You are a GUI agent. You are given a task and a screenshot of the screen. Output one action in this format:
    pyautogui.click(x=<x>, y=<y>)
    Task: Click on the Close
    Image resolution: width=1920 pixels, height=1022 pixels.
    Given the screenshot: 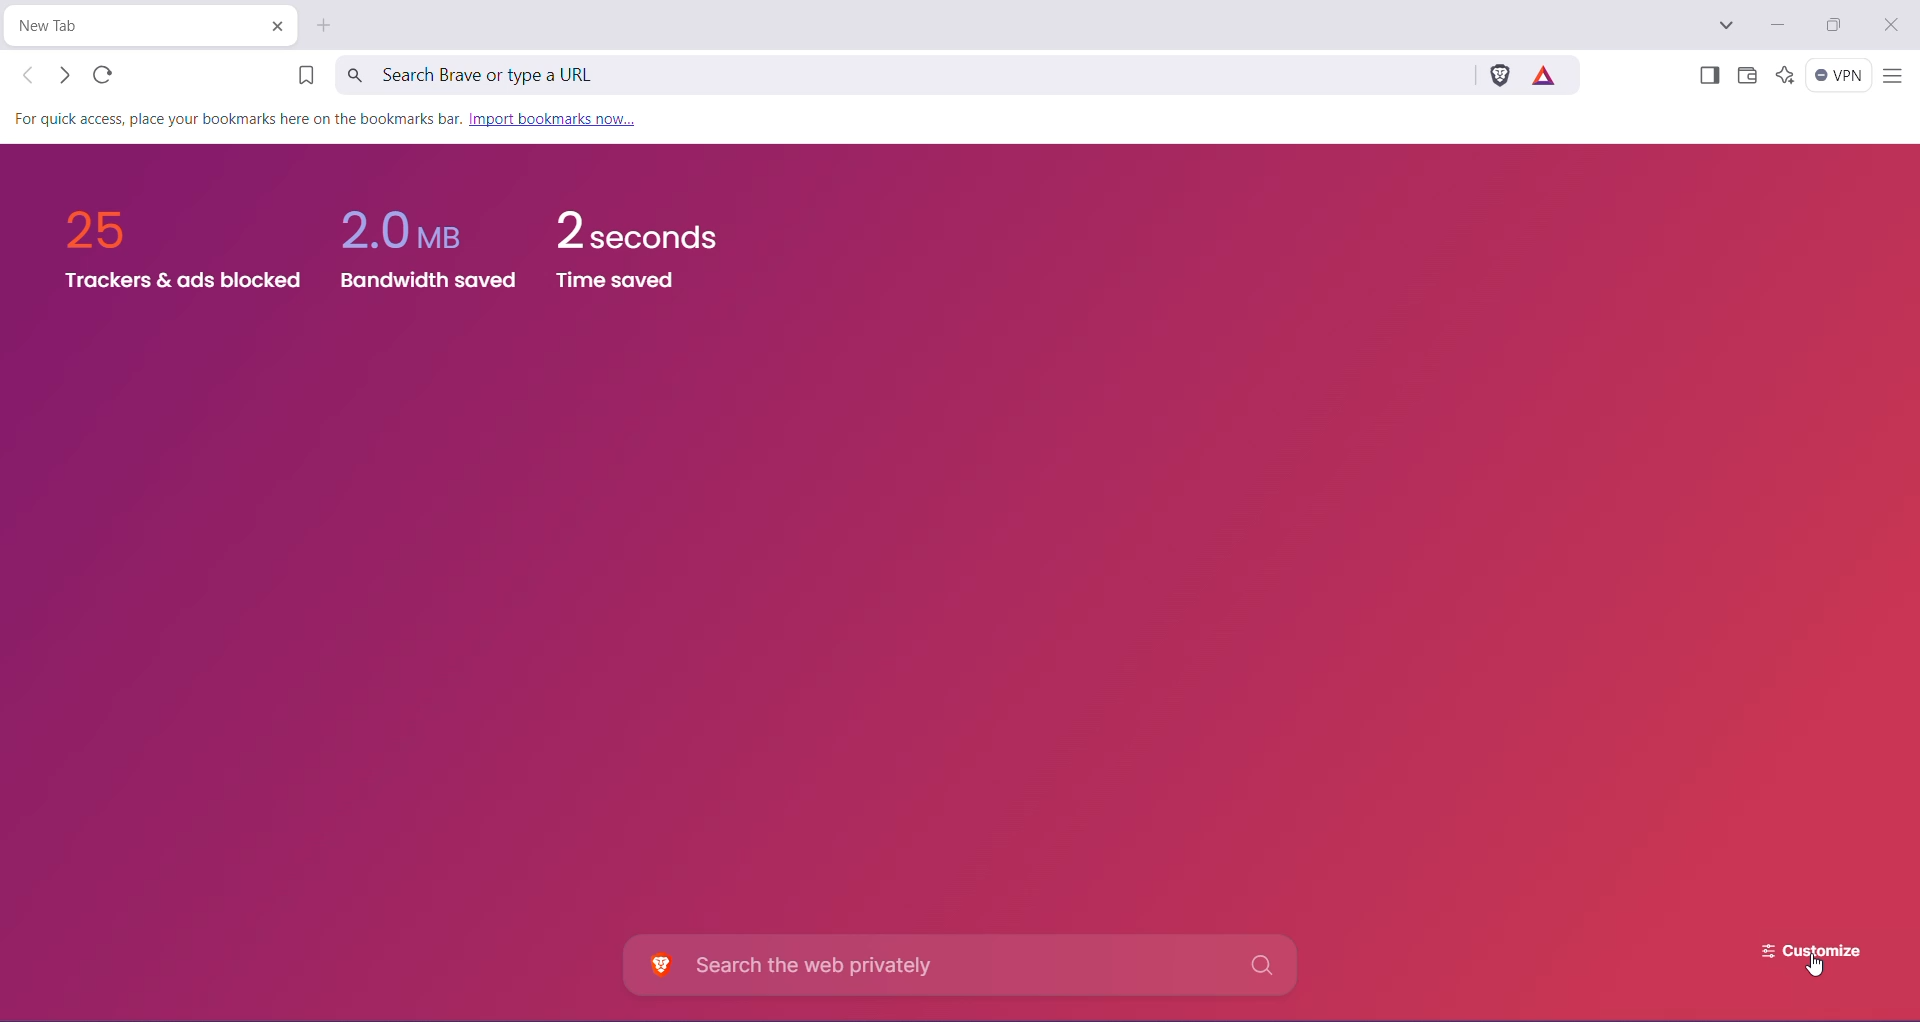 What is the action you would take?
    pyautogui.click(x=1893, y=26)
    